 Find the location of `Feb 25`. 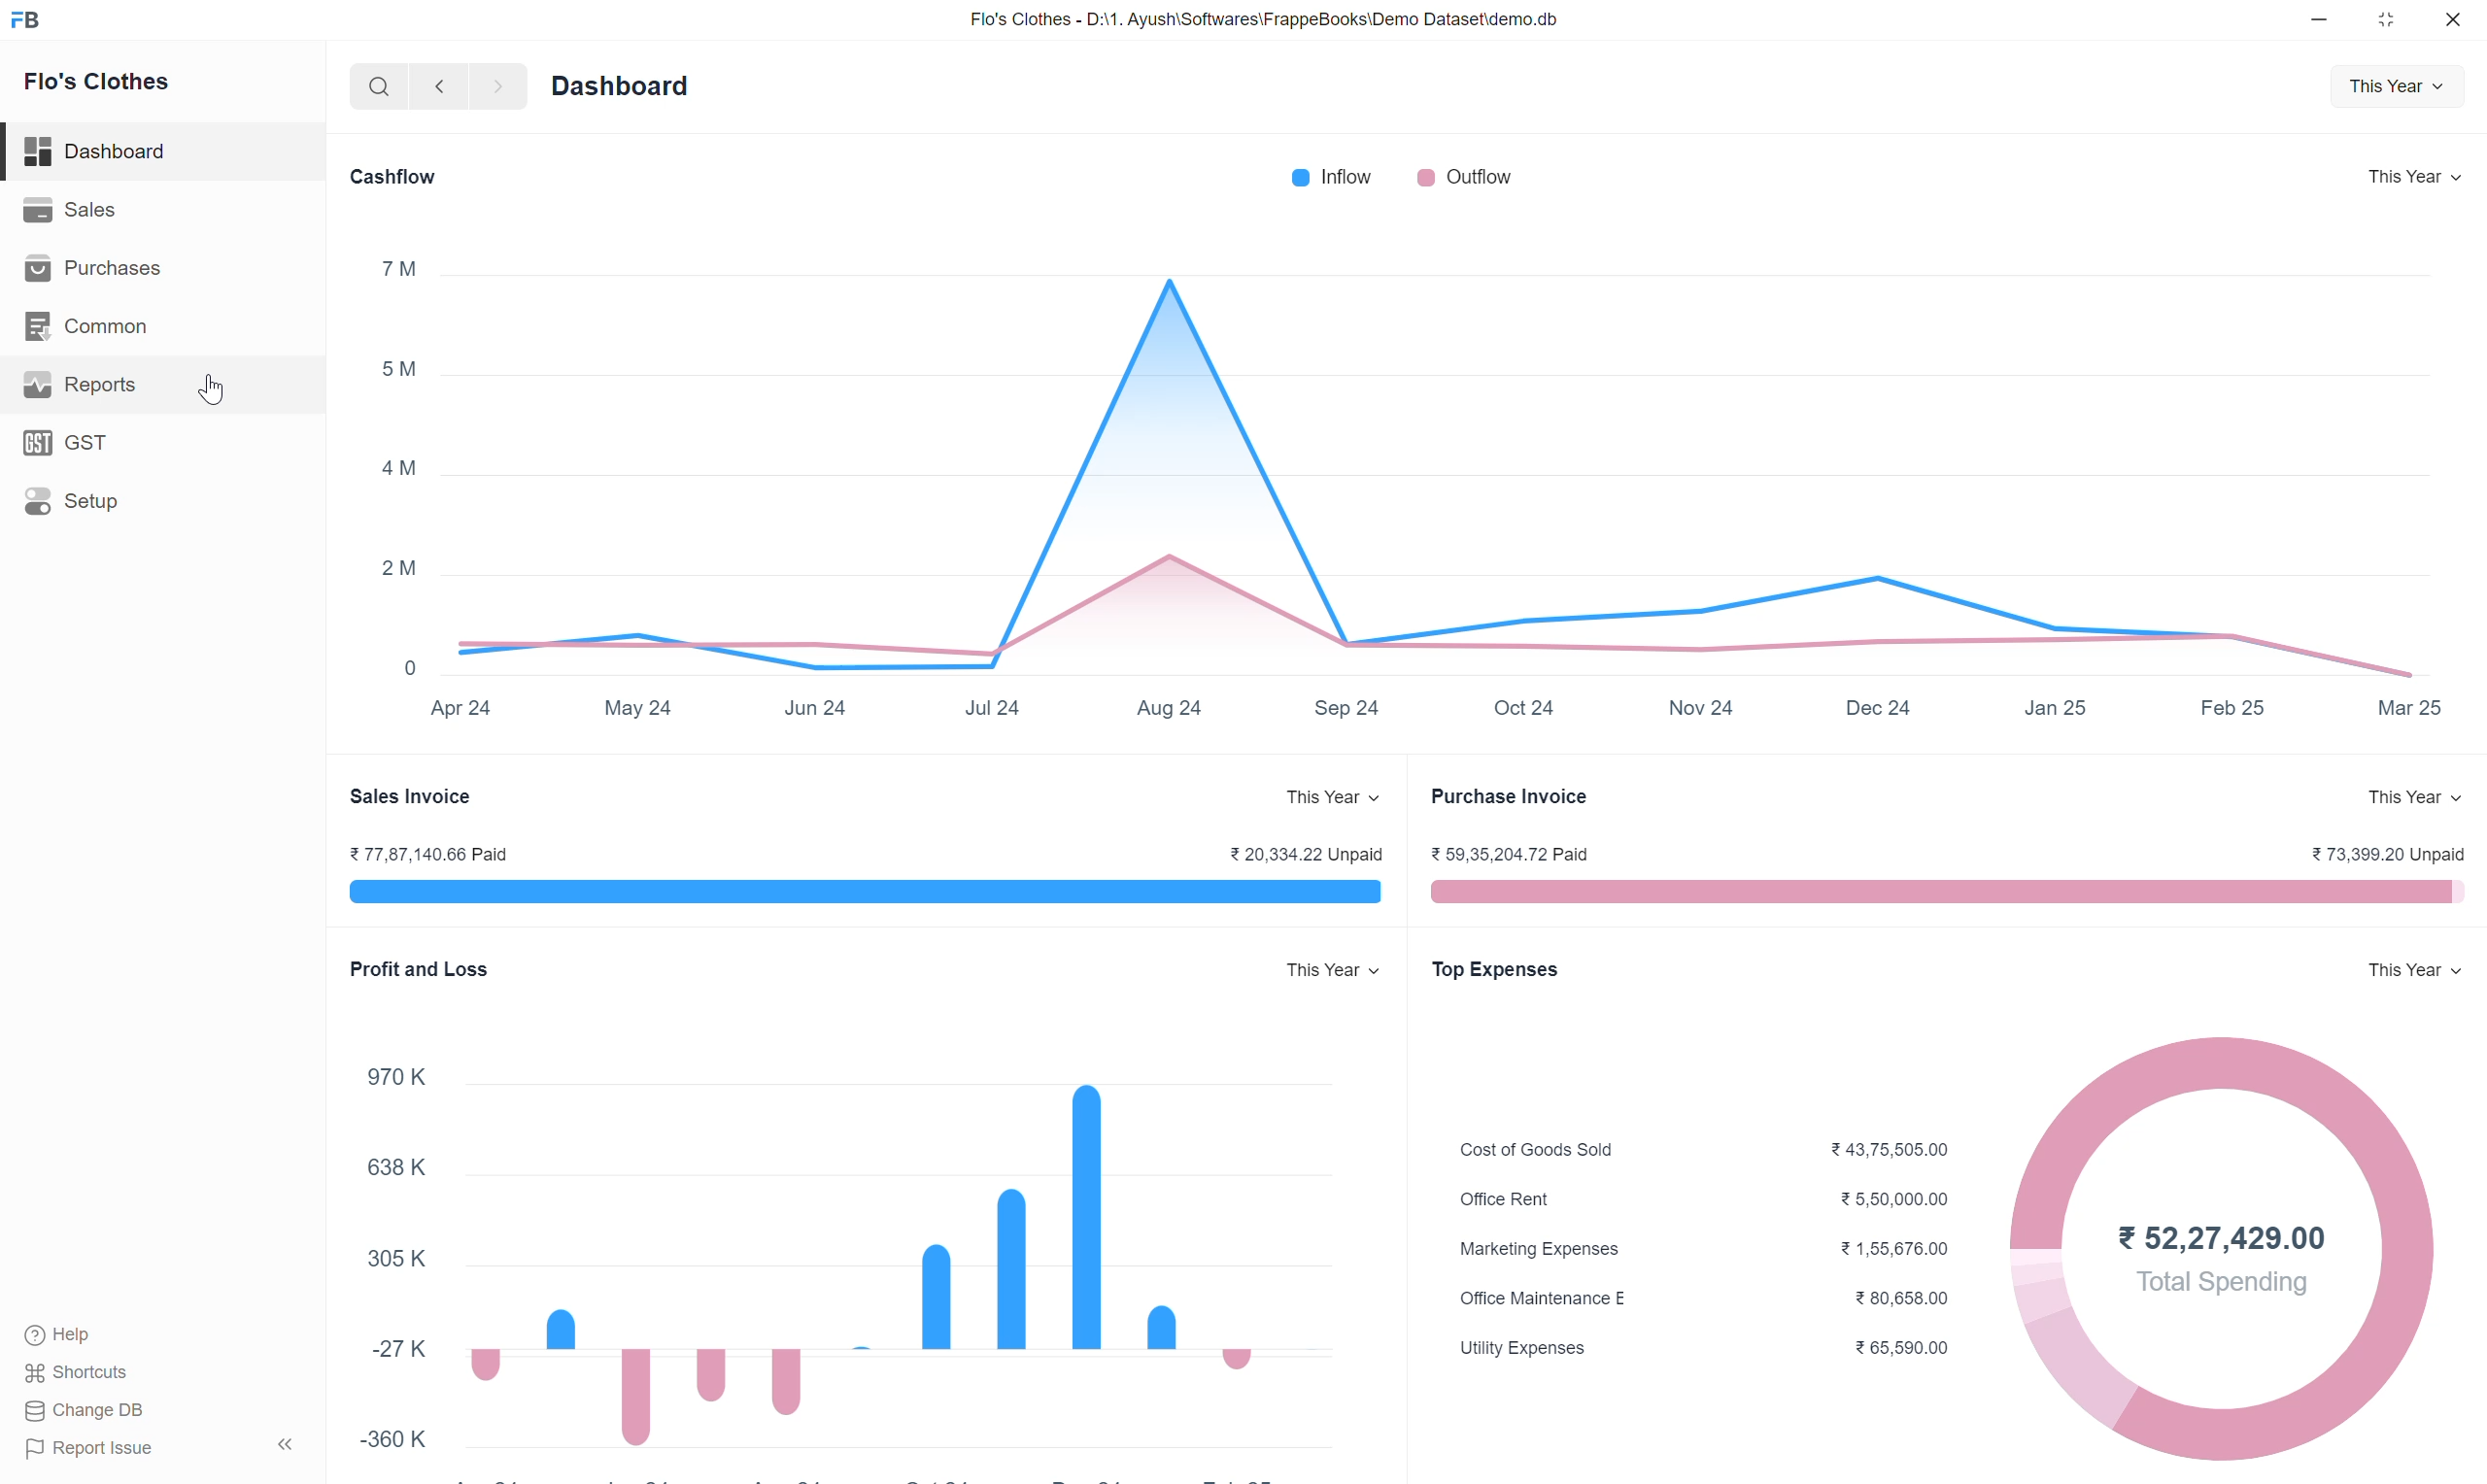

Feb 25 is located at coordinates (2224, 709).